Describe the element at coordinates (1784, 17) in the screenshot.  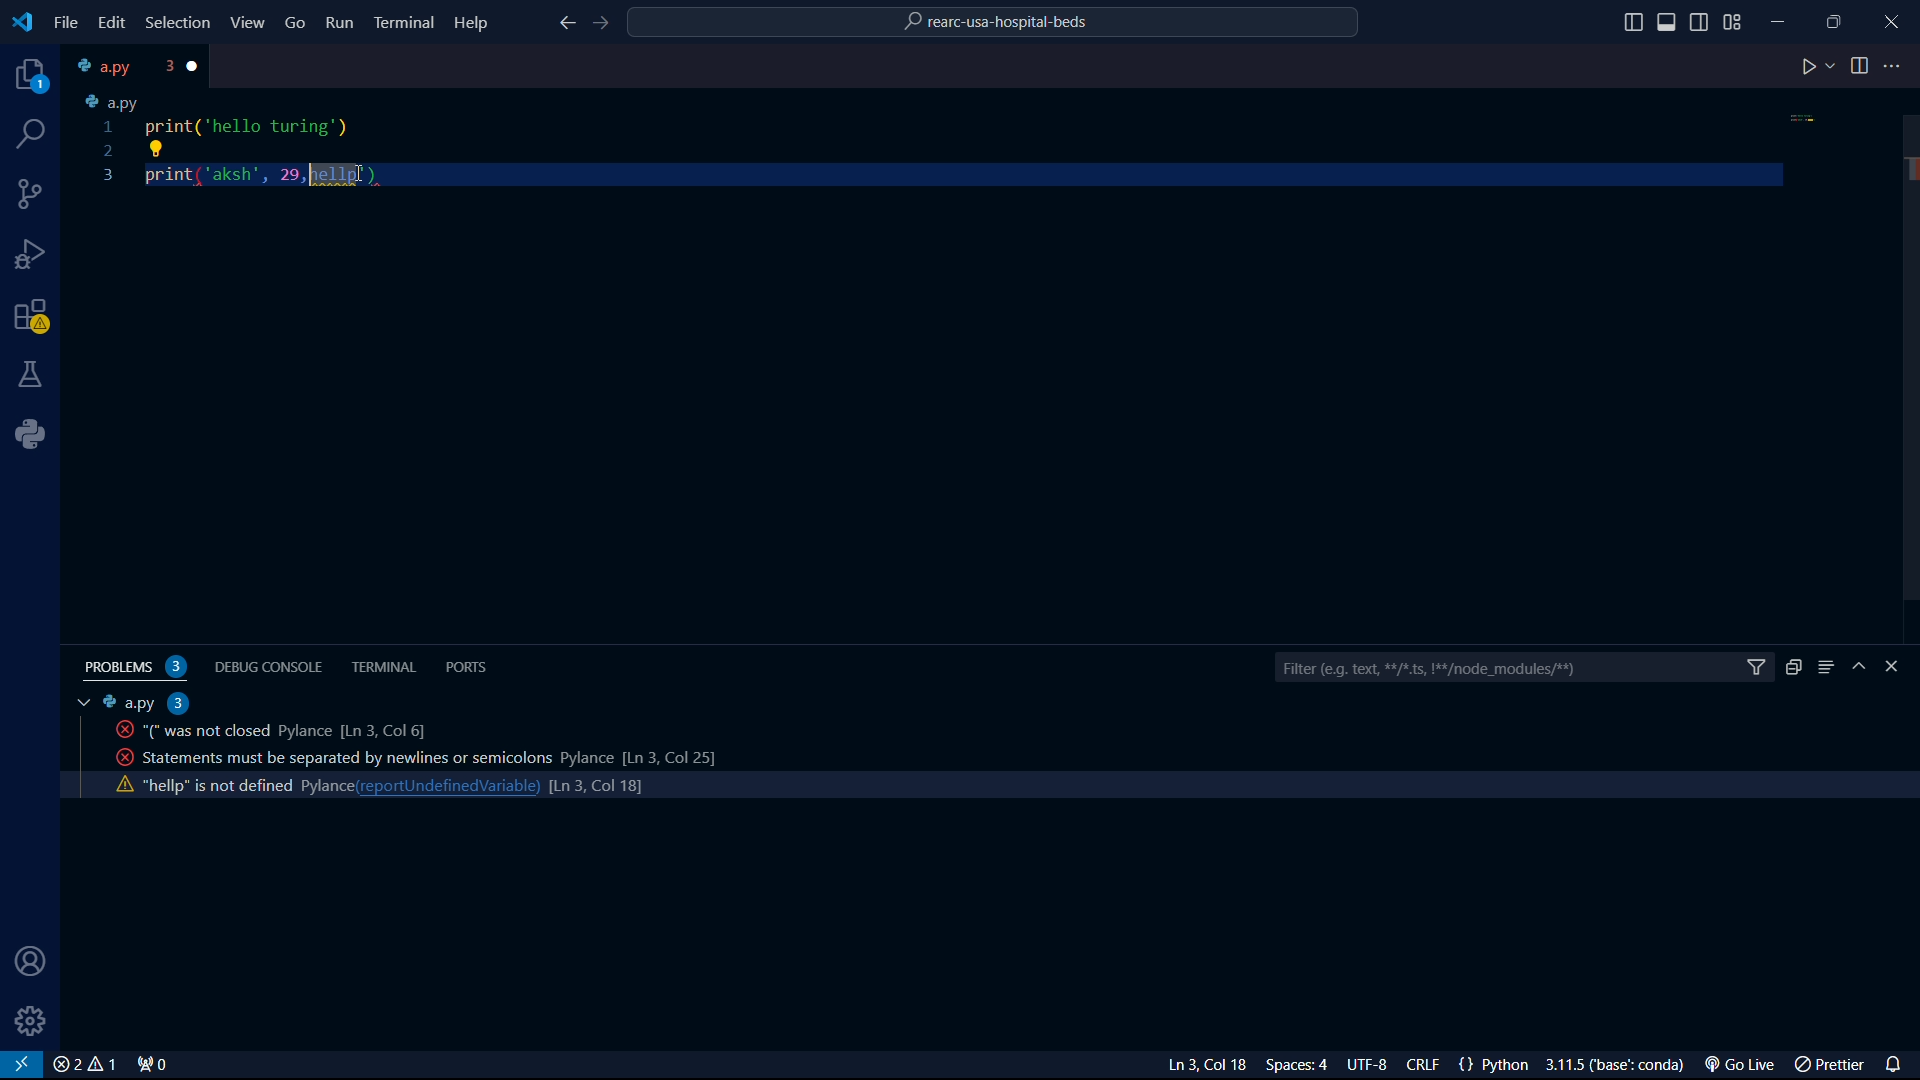
I see `minimize` at that location.